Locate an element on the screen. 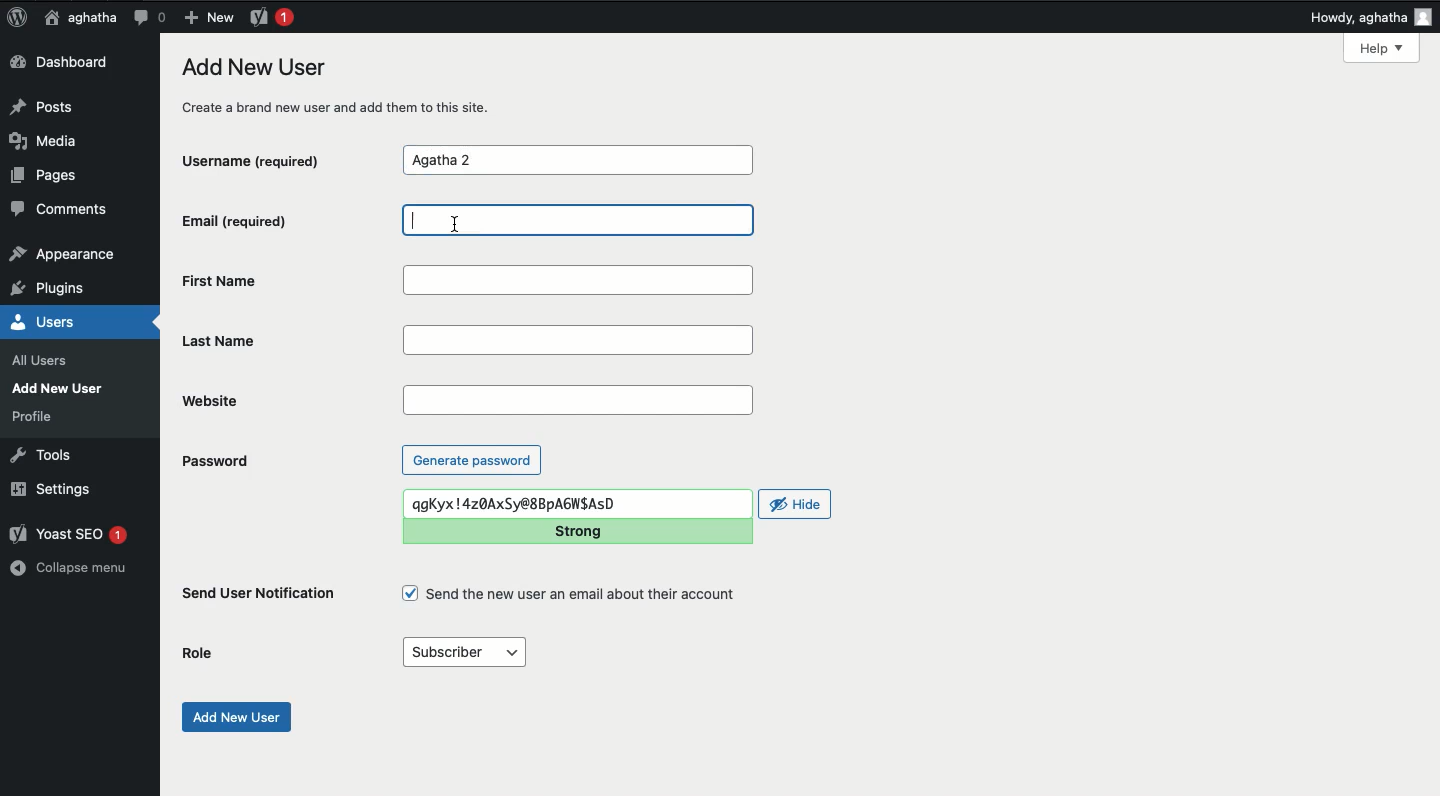  Hide is located at coordinates (796, 504).